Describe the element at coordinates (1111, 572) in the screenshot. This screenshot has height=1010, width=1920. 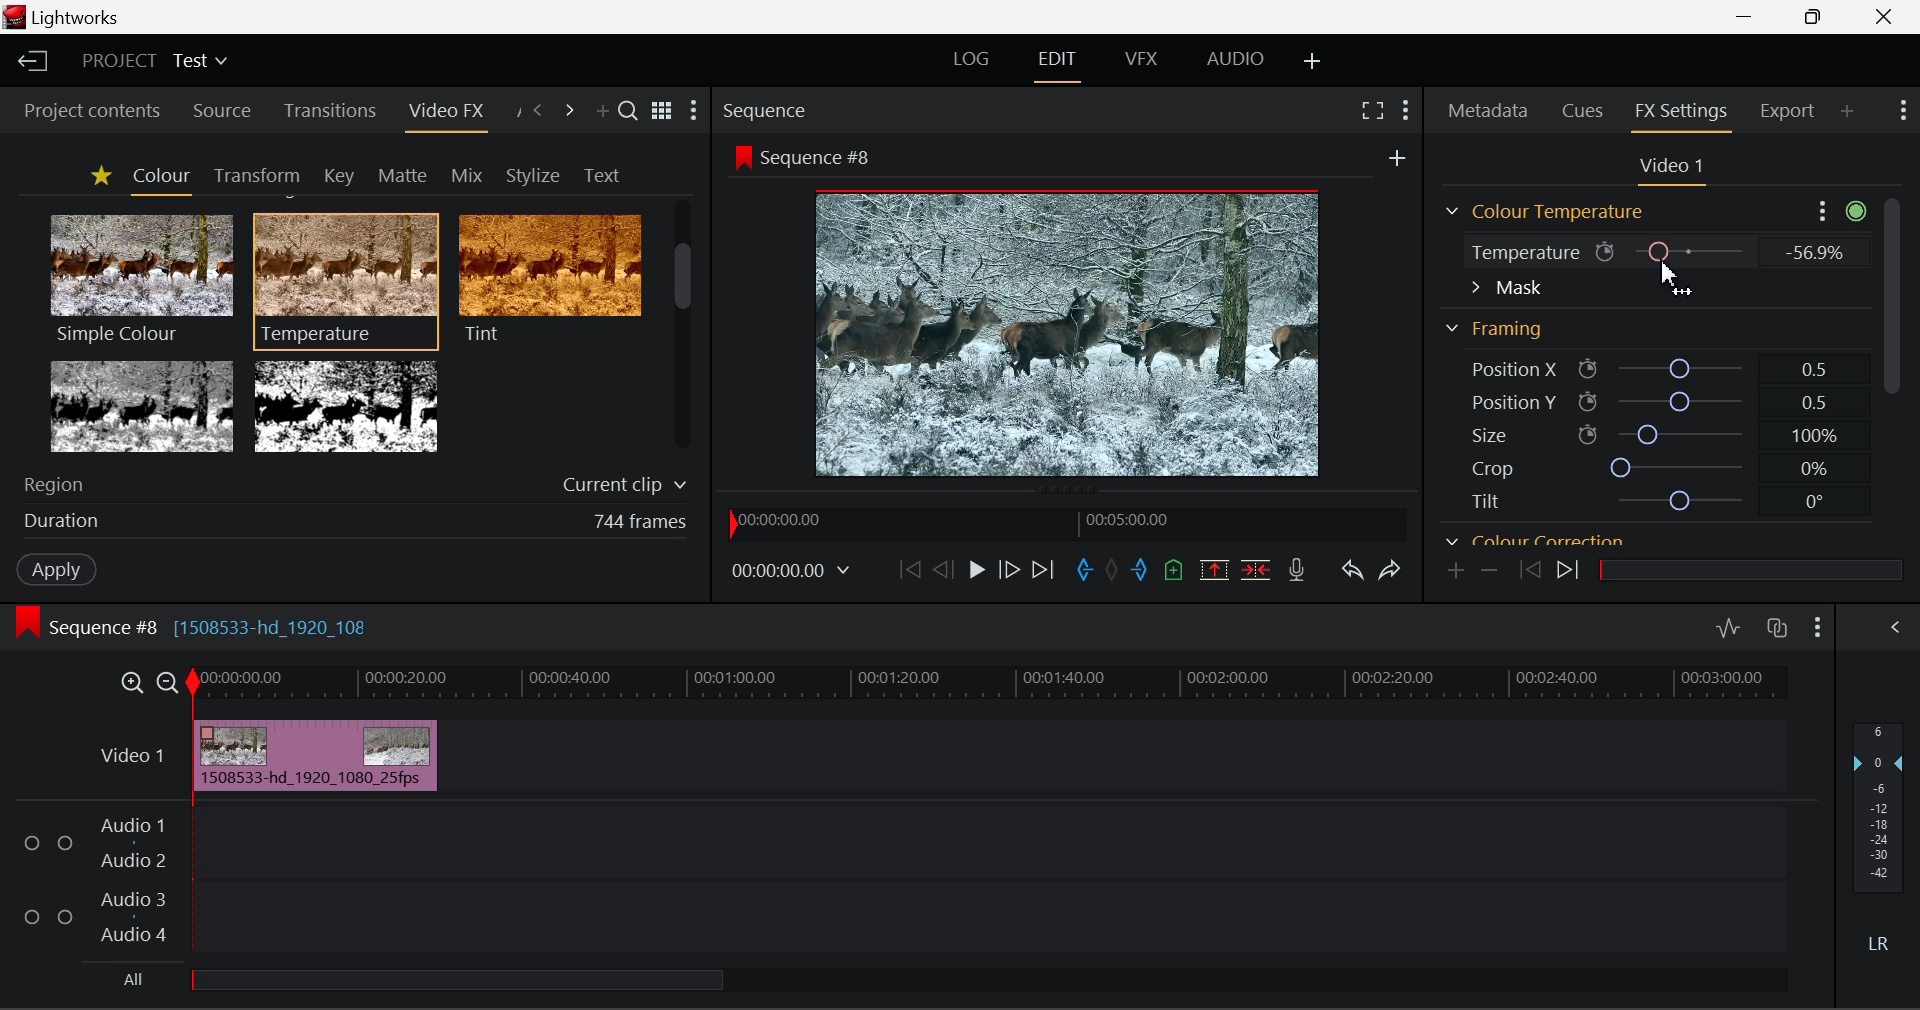
I see `Remove all marks` at that location.